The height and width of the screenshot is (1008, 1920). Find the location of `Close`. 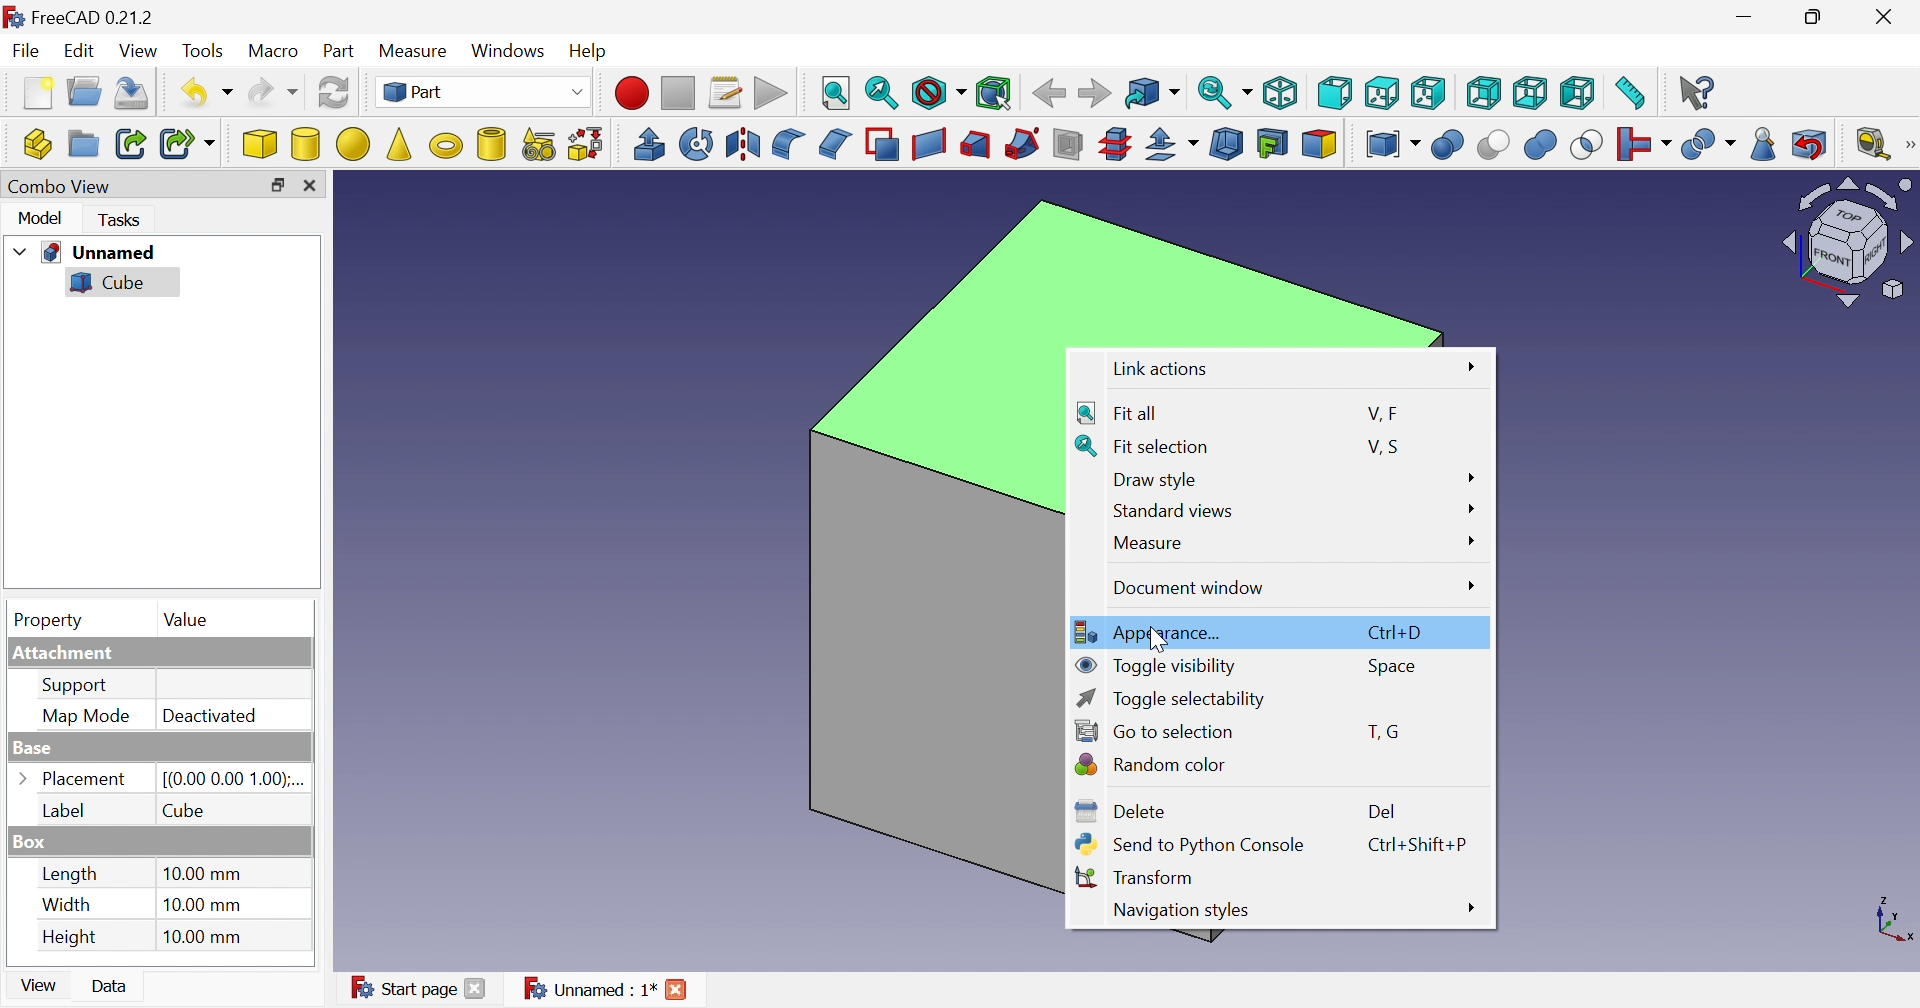

Close is located at coordinates (313, 185).